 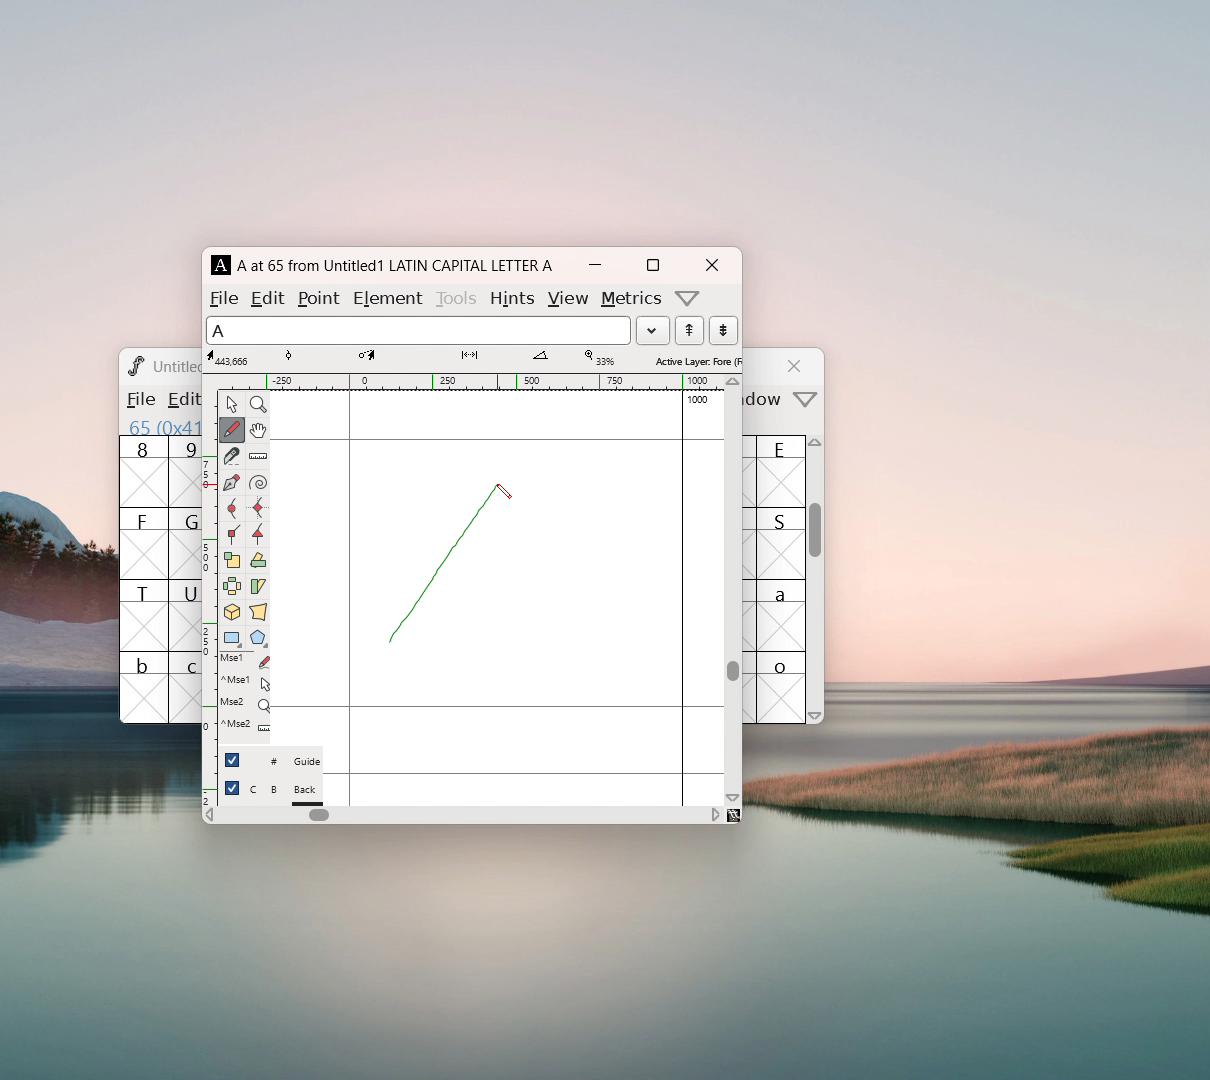 I want to click on coordinates of cursor destination, so click(x=366, y=358).